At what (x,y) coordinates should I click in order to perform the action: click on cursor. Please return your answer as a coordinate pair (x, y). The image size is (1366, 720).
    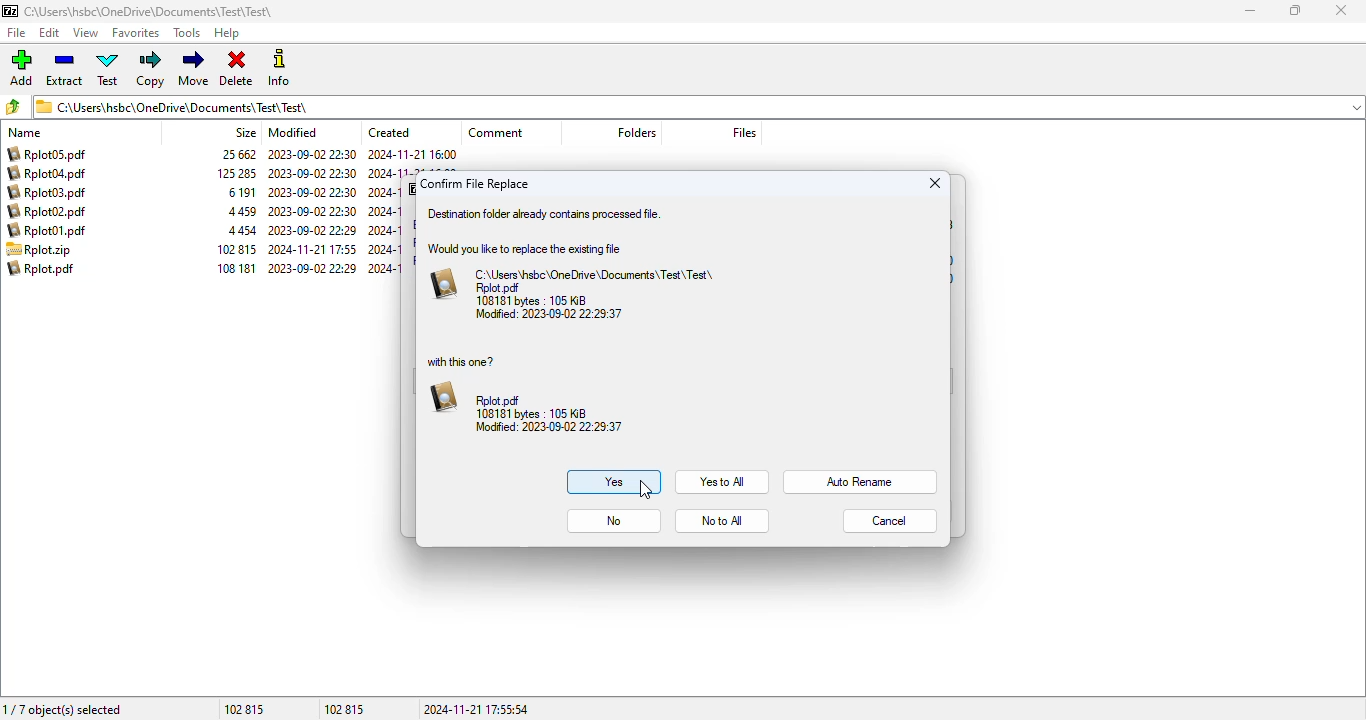
    Looking at the image, I should click on (647, 489).